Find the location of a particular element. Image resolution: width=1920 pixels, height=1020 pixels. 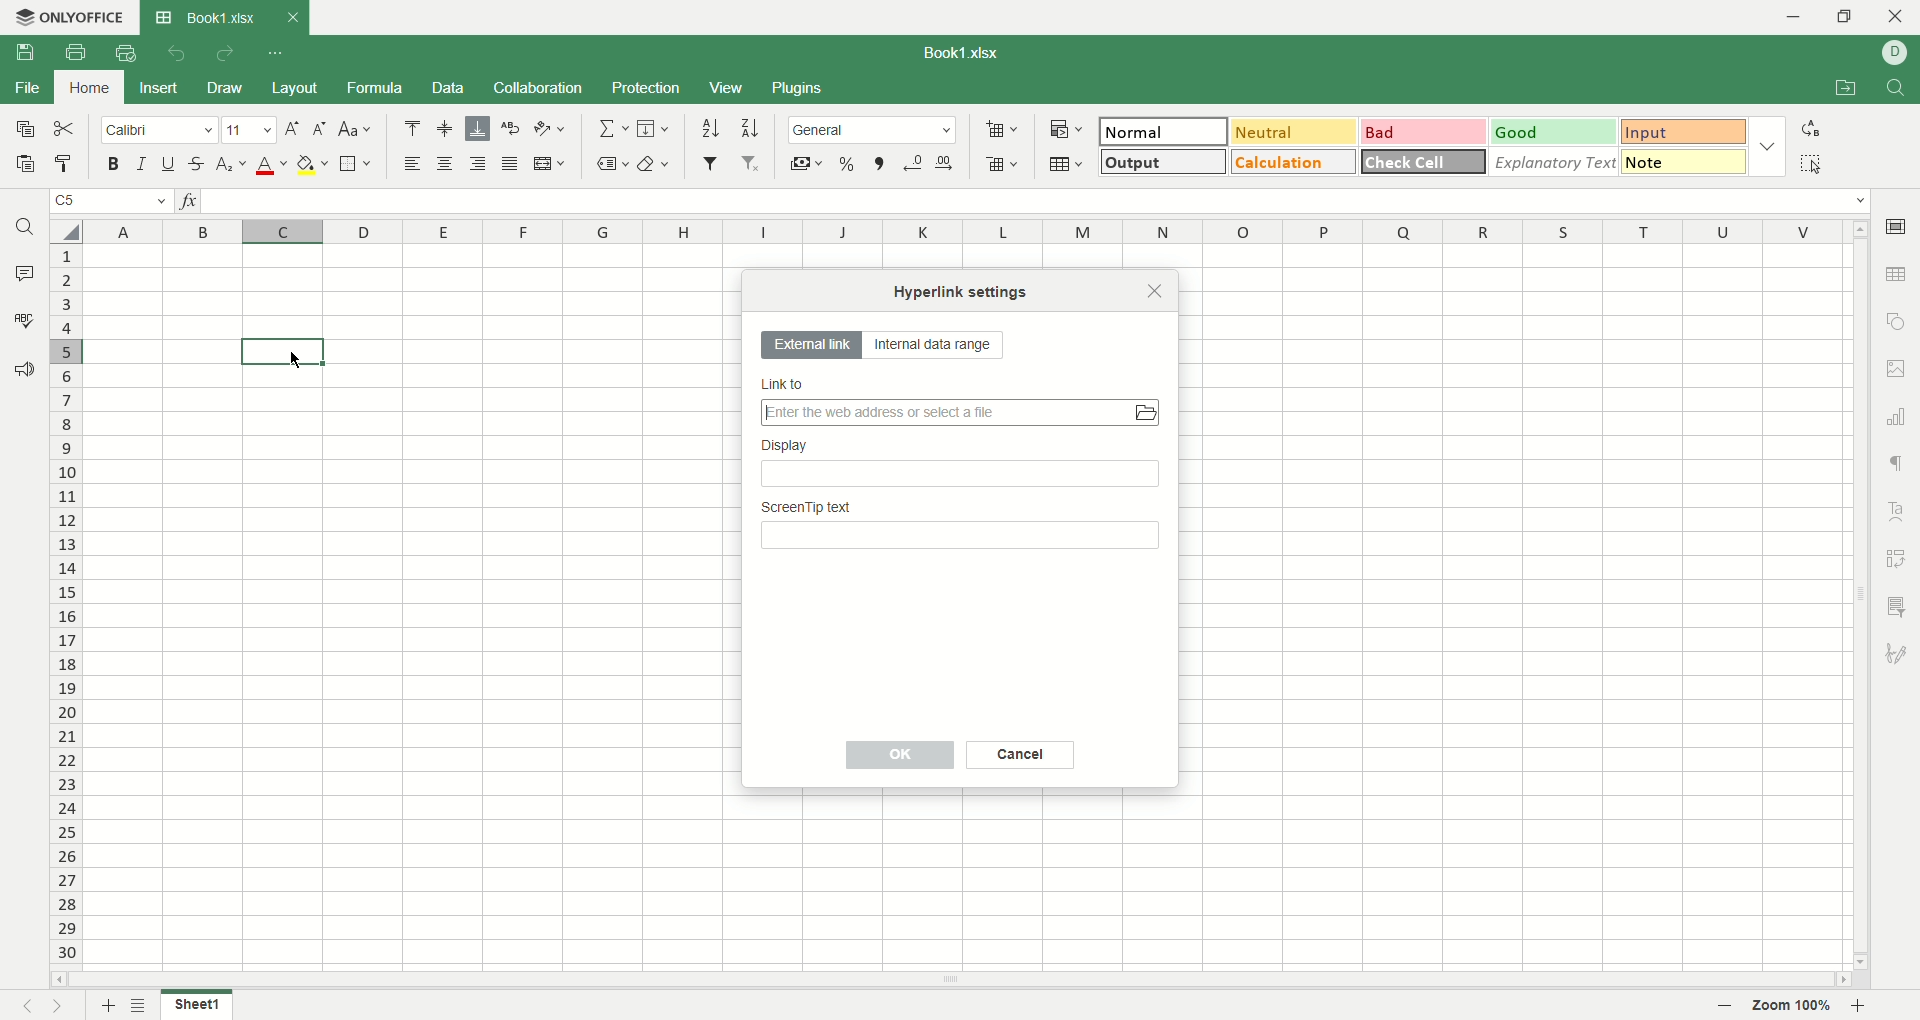

font color is located at coordinates (268, 167).